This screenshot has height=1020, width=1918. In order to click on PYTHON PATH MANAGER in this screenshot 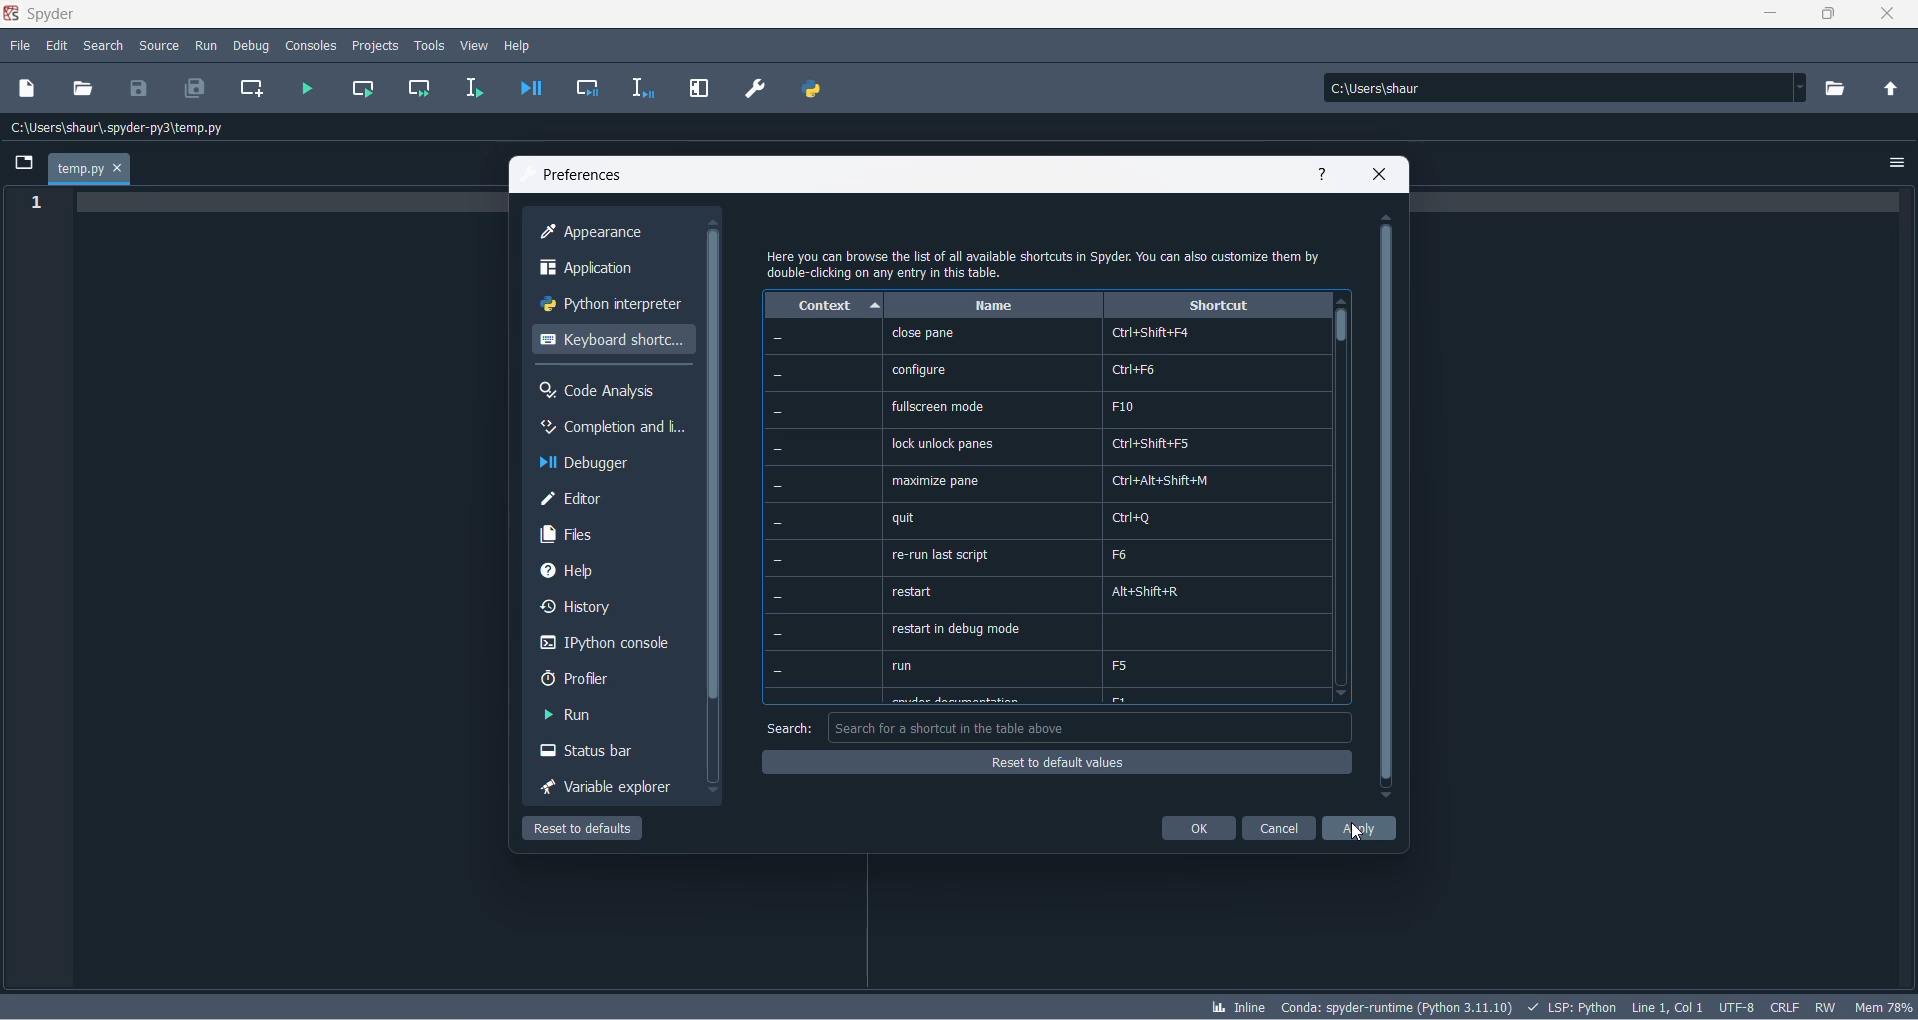, I will do `click(811, 86)`.